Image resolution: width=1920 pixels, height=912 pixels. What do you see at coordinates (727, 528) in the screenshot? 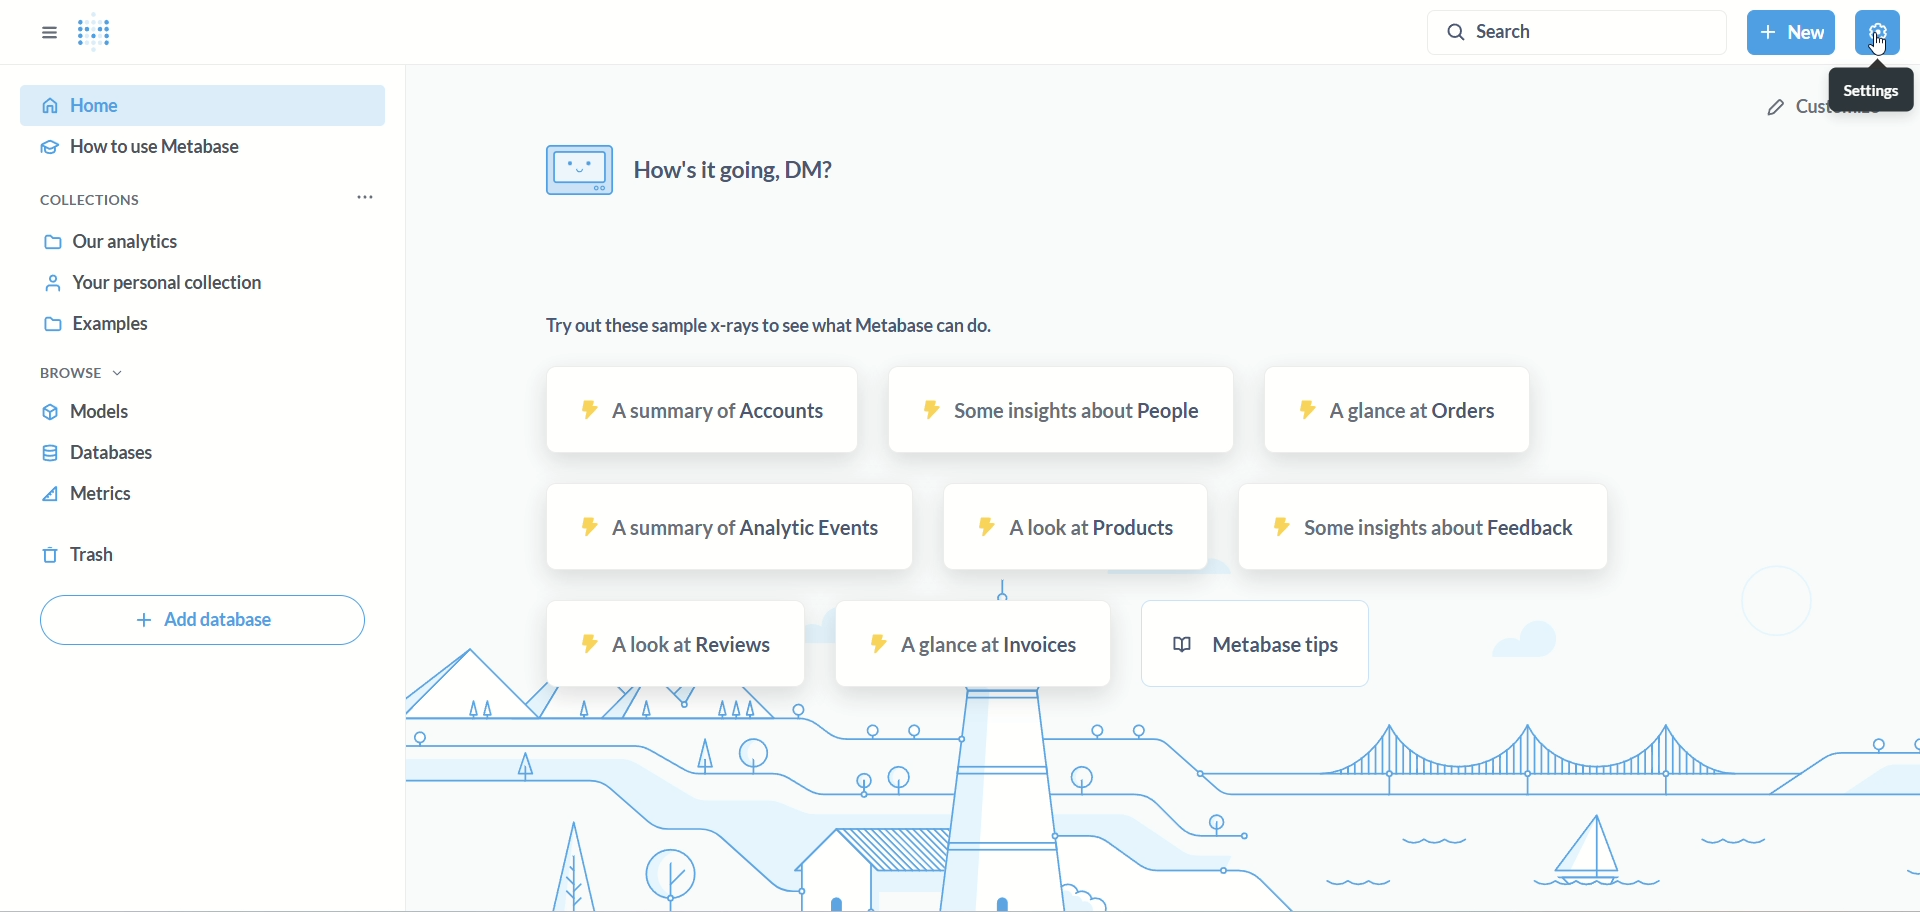
I see `analytic events` at bounding box center [727, 528].